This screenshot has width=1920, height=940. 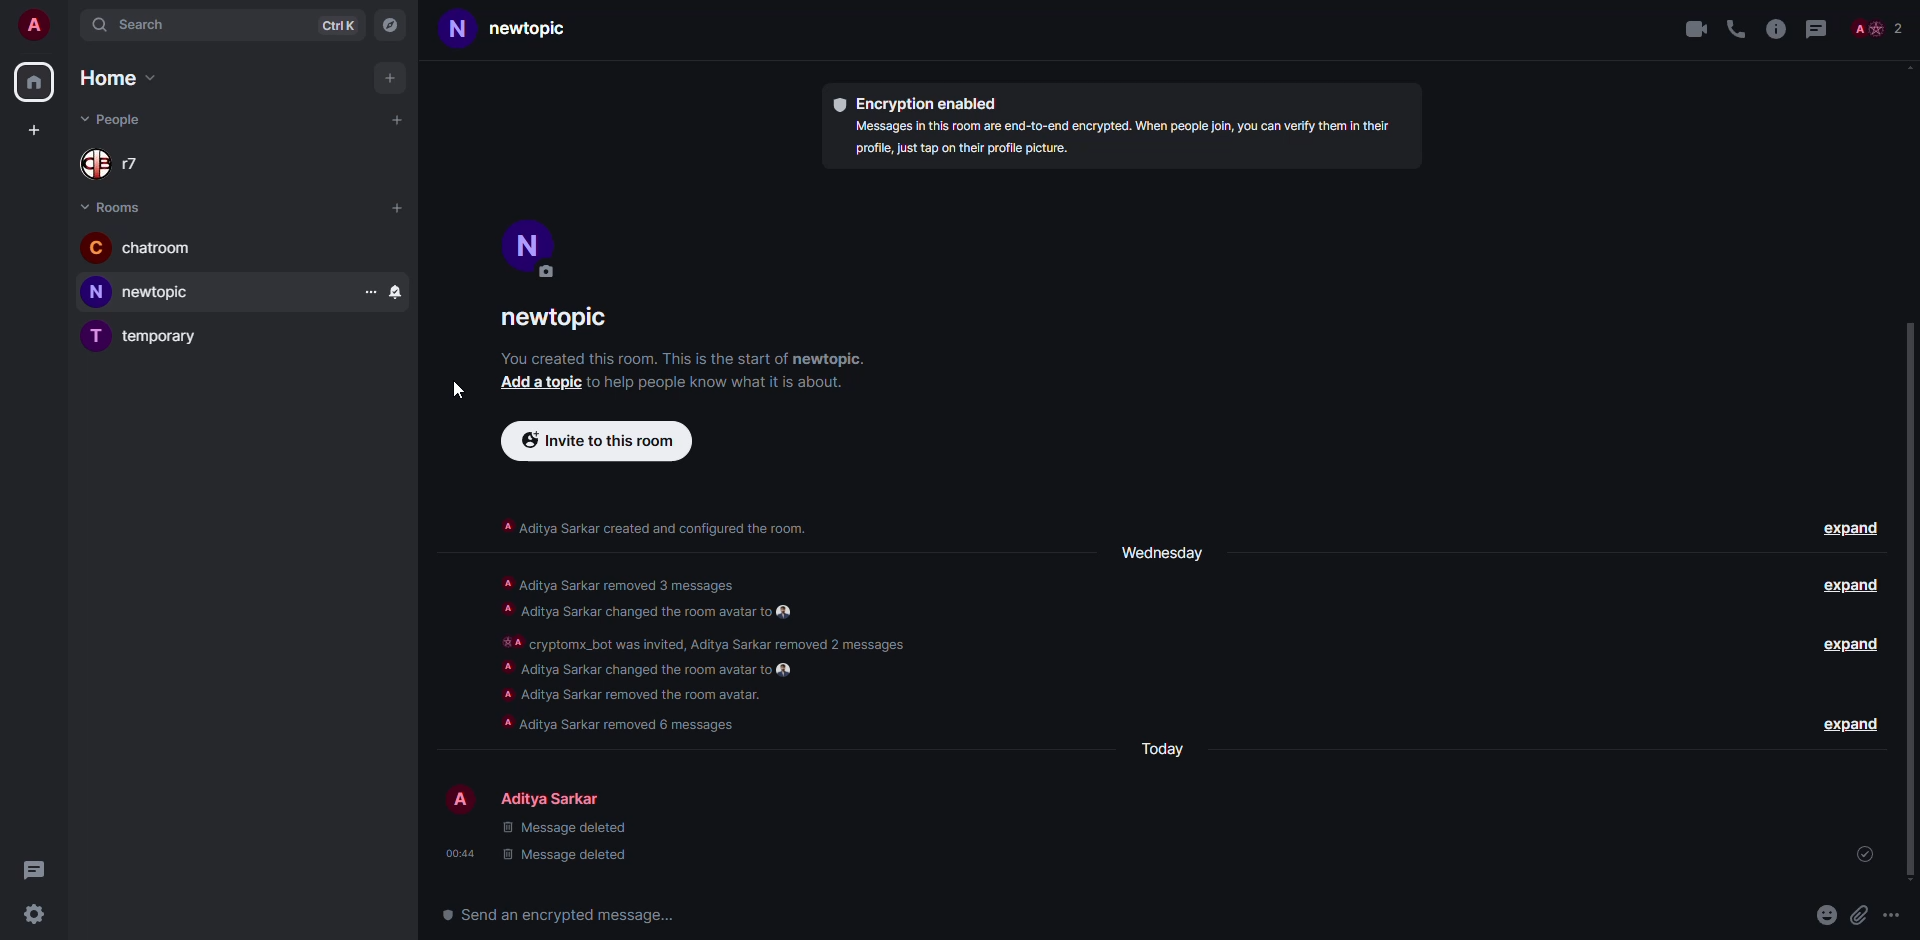 I want to click on threads, so click(x=1819, y=28).